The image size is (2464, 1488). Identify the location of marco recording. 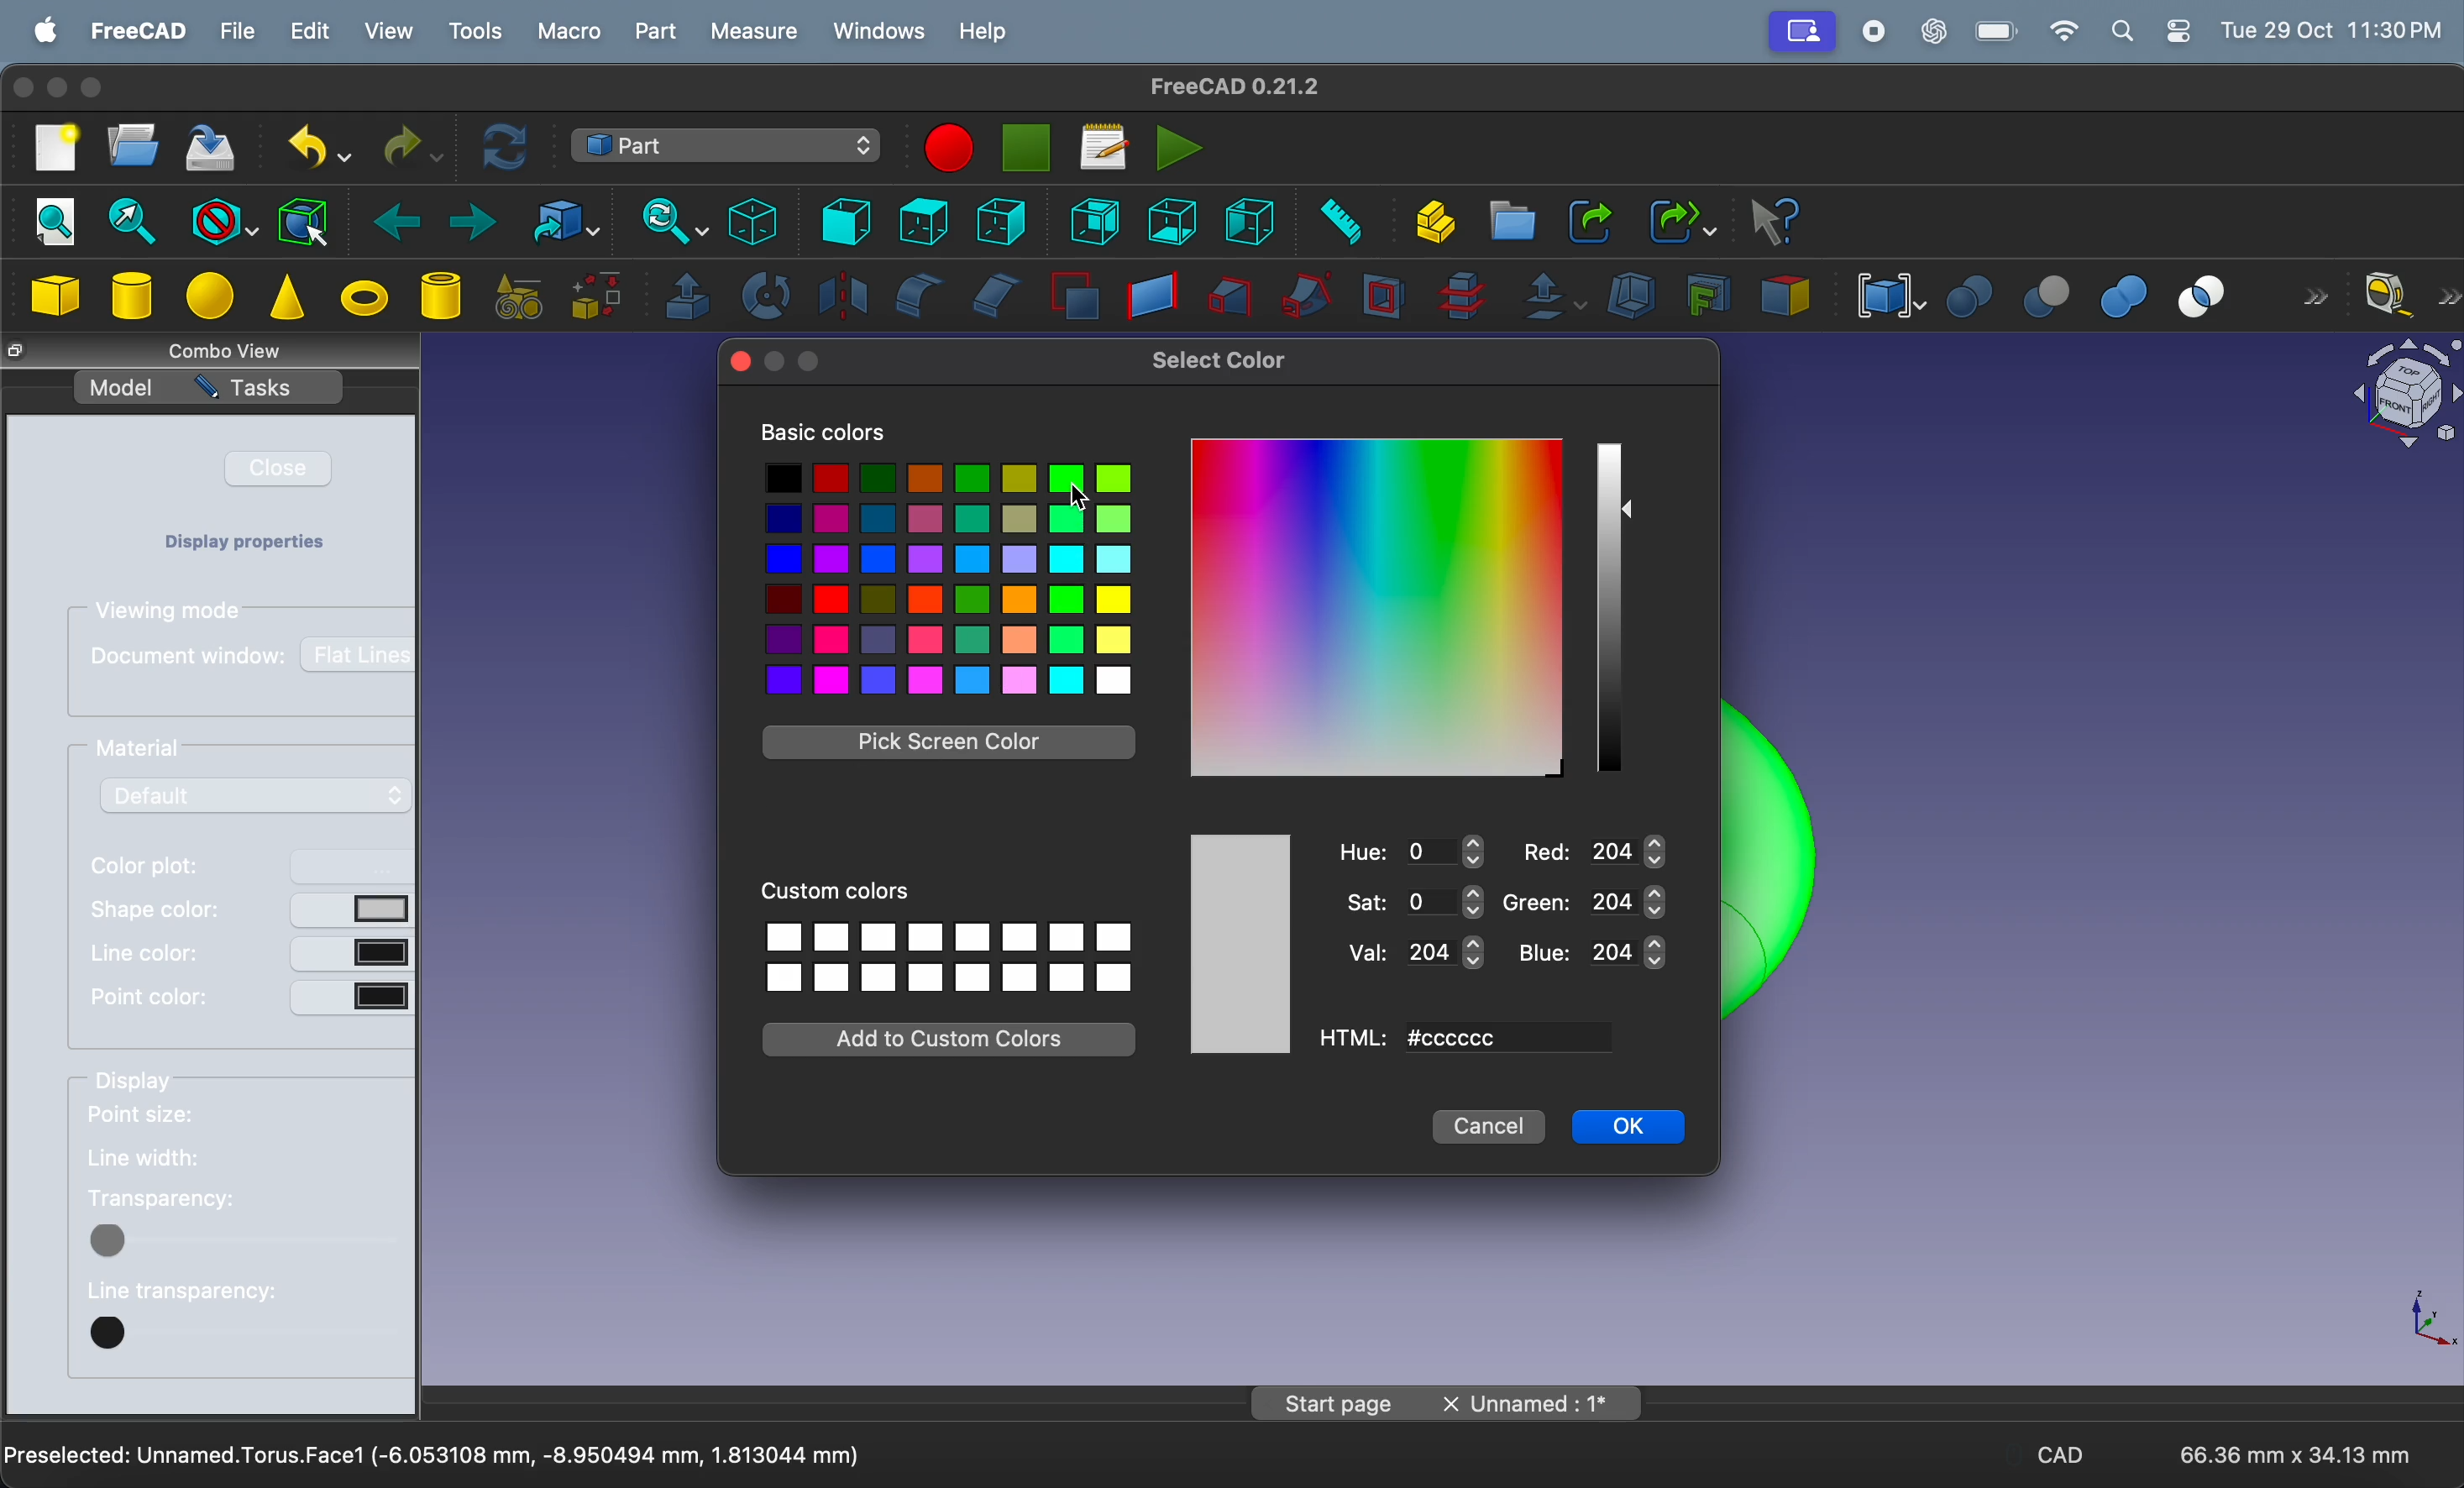
(949, 148).